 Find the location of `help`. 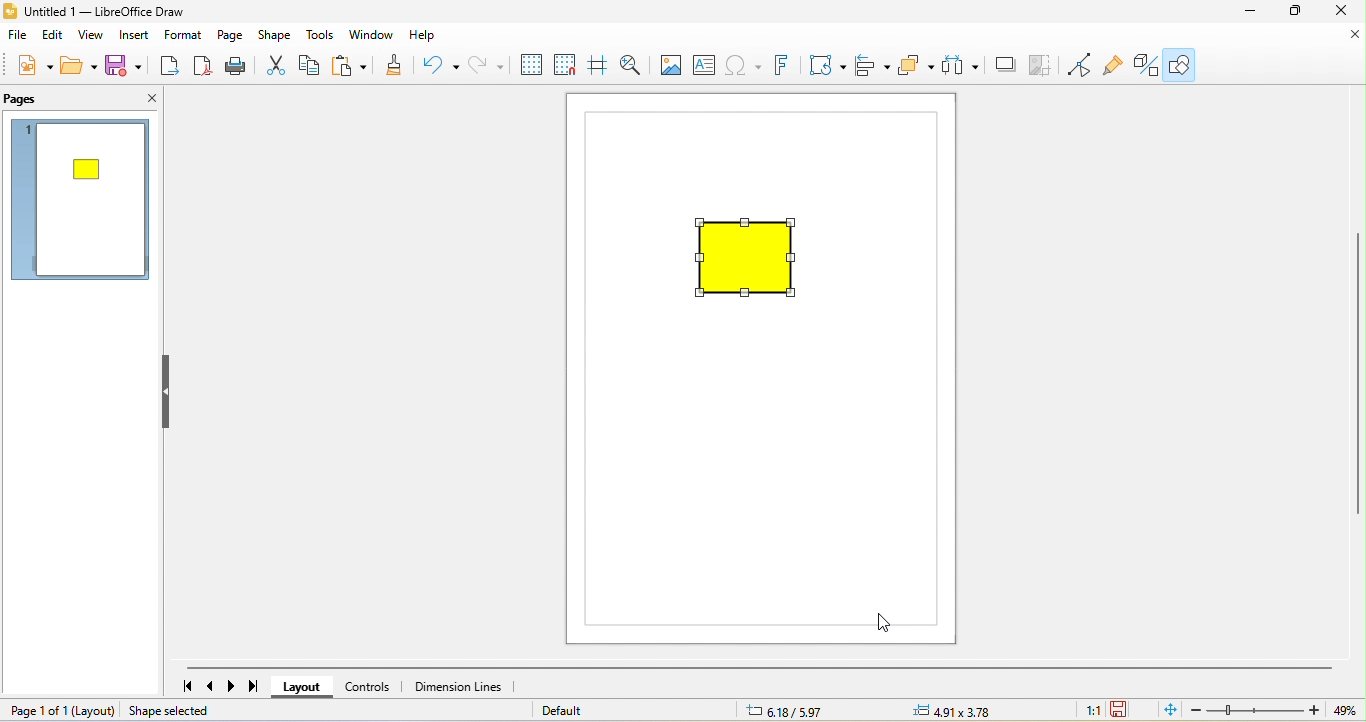

help is located at coordinates (426, 35).